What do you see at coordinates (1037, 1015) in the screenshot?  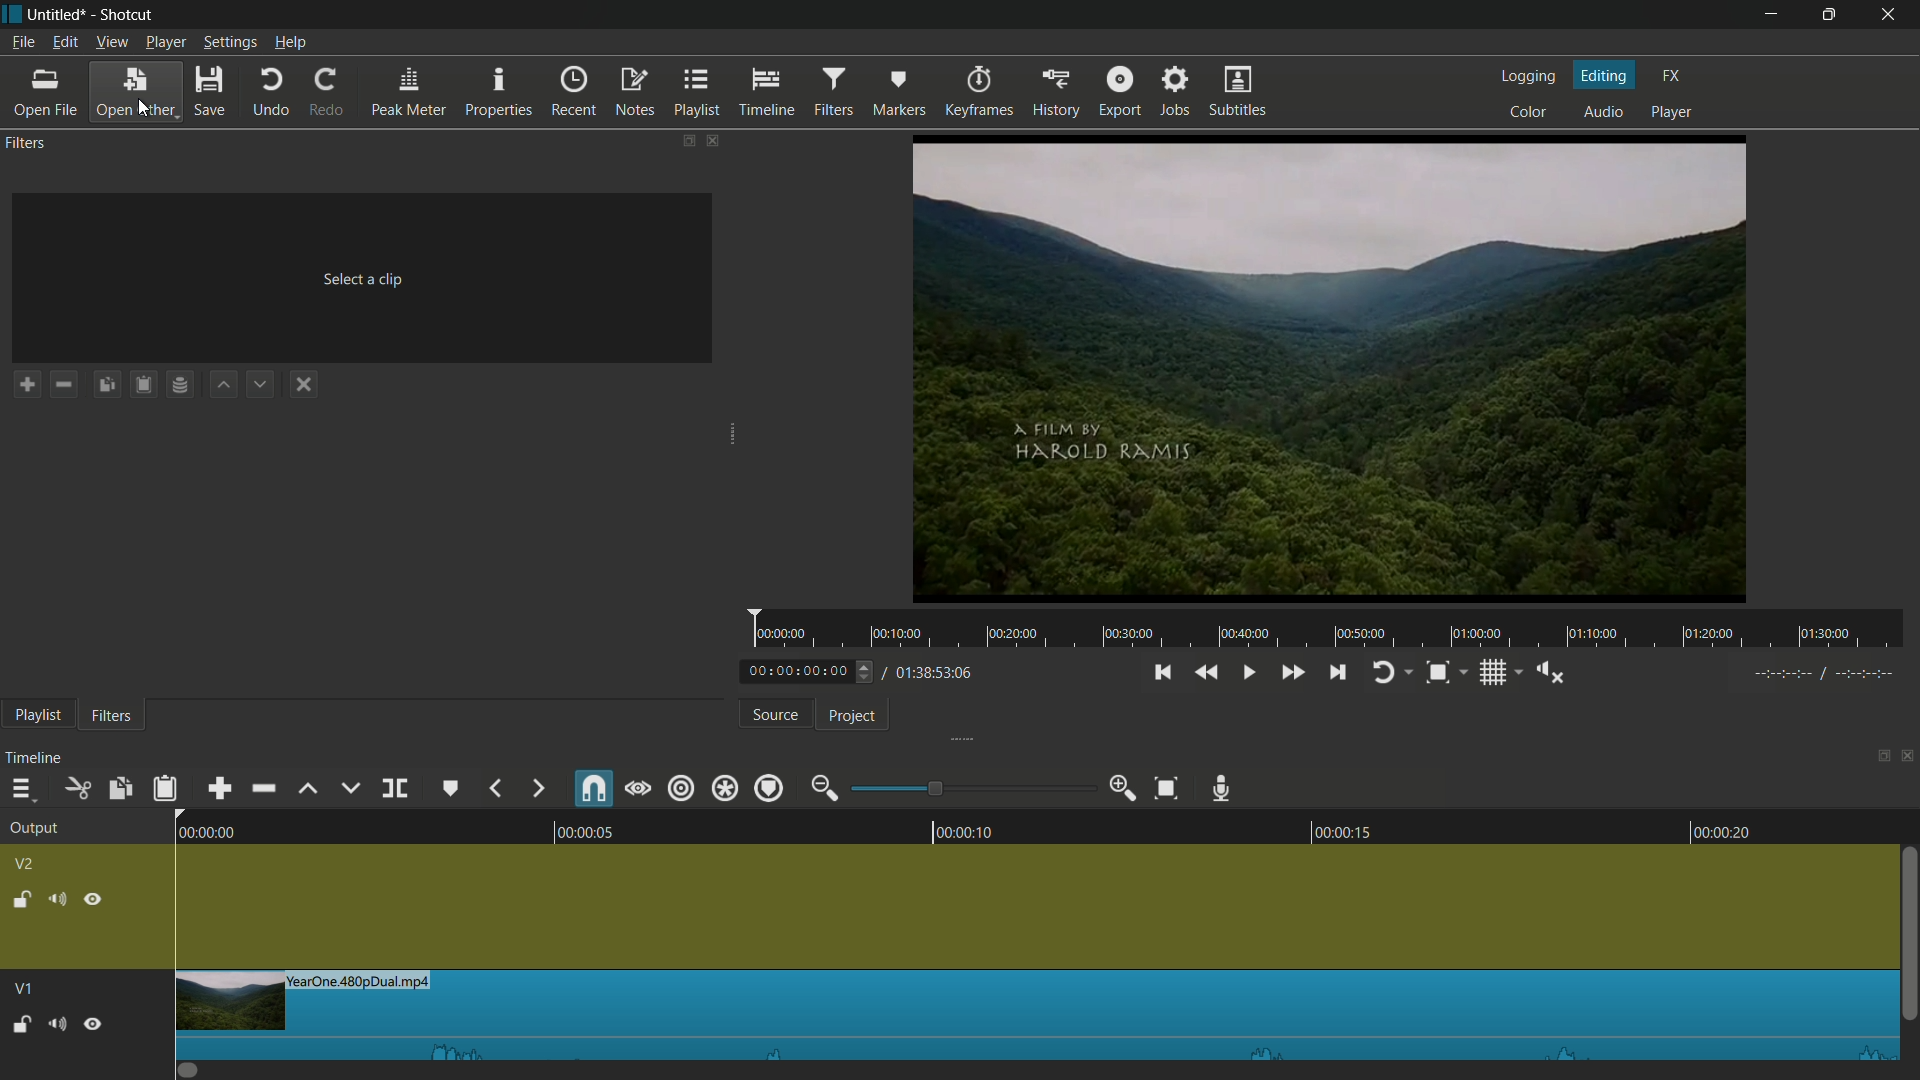 I see `imported file in timeline` at bounding box center [1037, 1015].